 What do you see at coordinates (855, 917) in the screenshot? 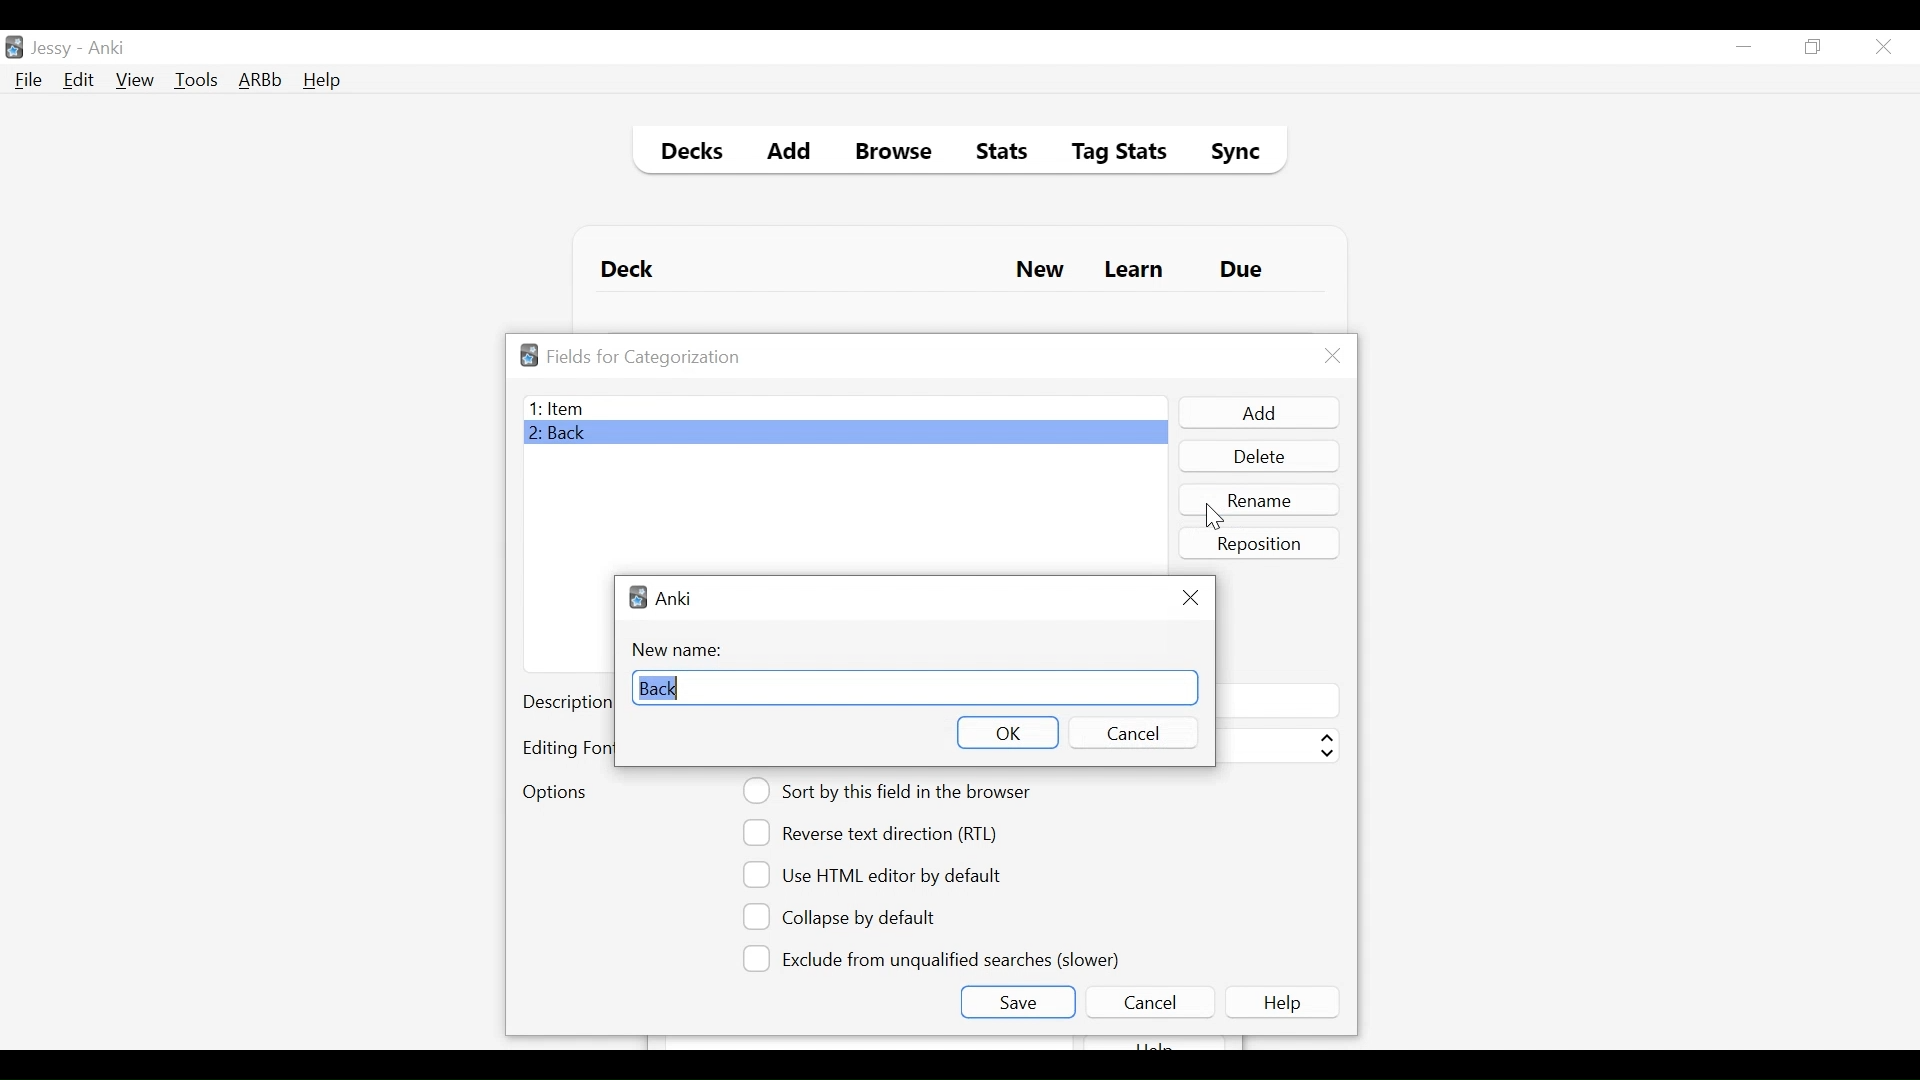
I see `(un)select Collapse by default` at bounding box center [855, 917].